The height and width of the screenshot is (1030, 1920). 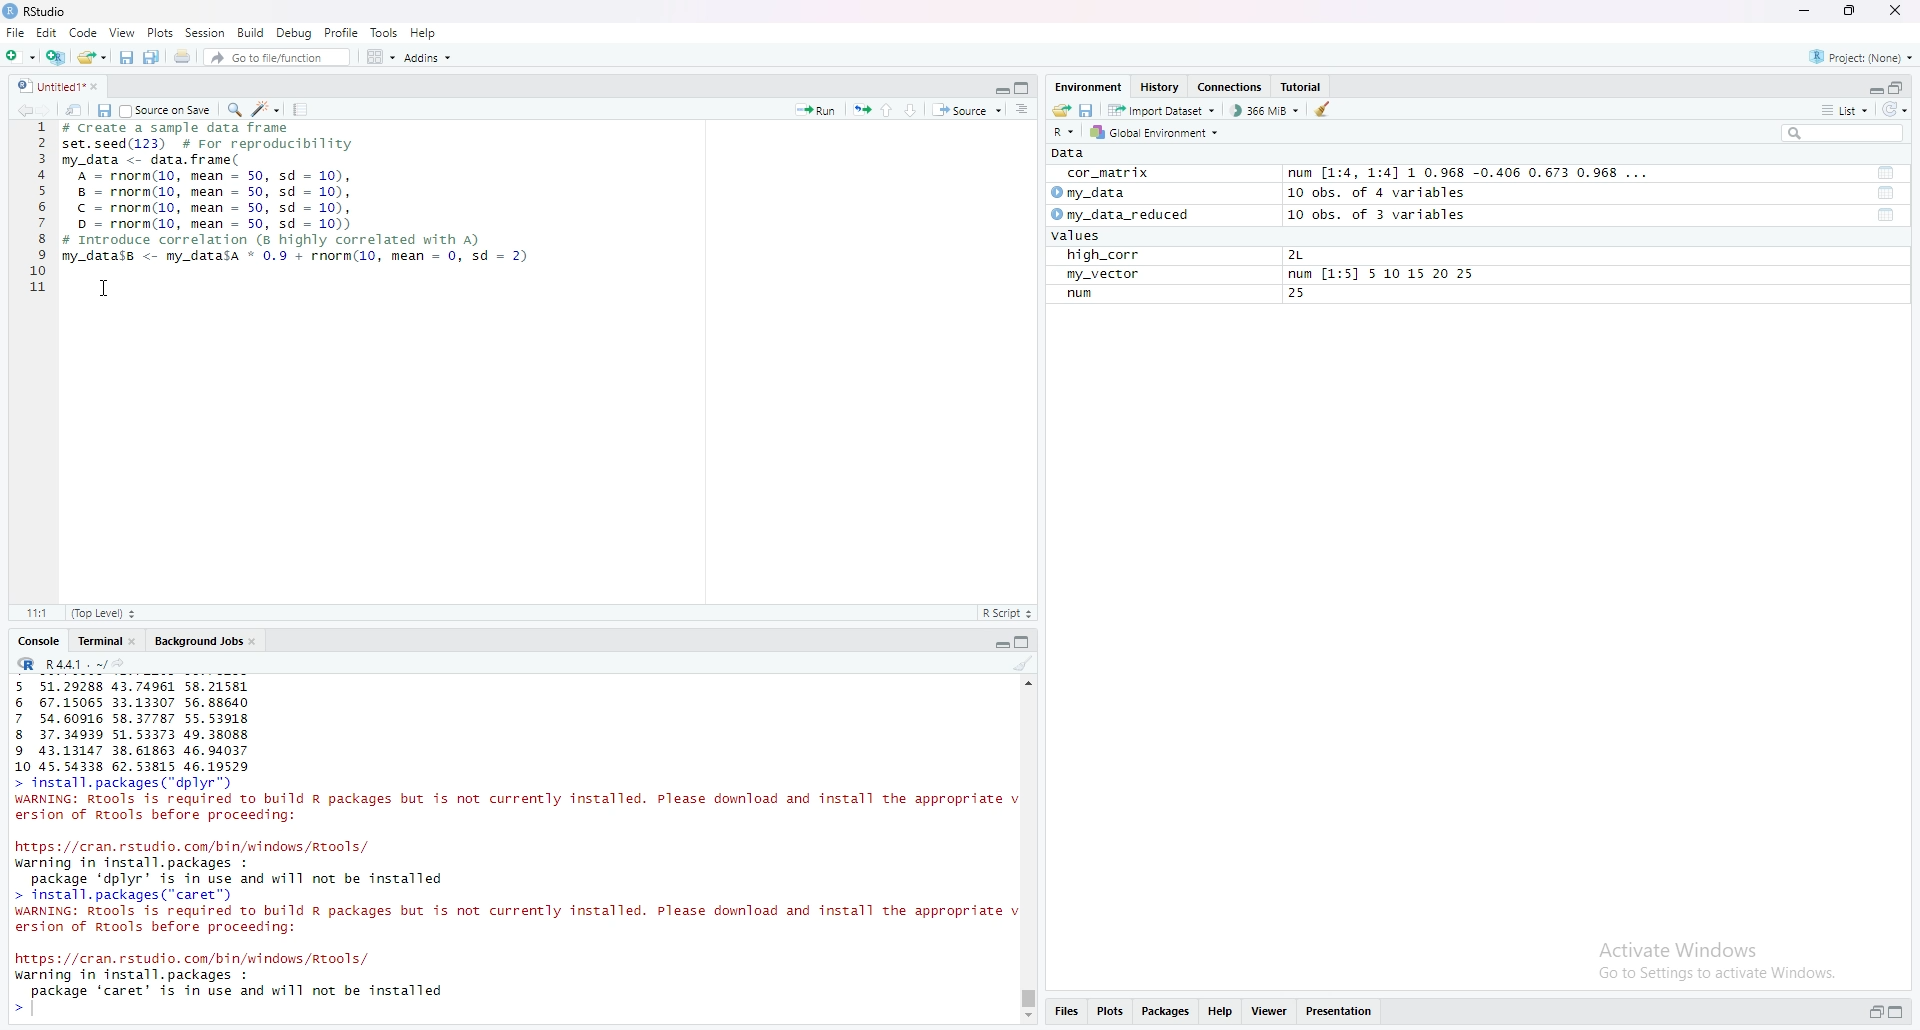 What do you see at coordinates (1874, 1012) in the screenshot?
I see `open in separate window` at bounding box center [1874, 1012].